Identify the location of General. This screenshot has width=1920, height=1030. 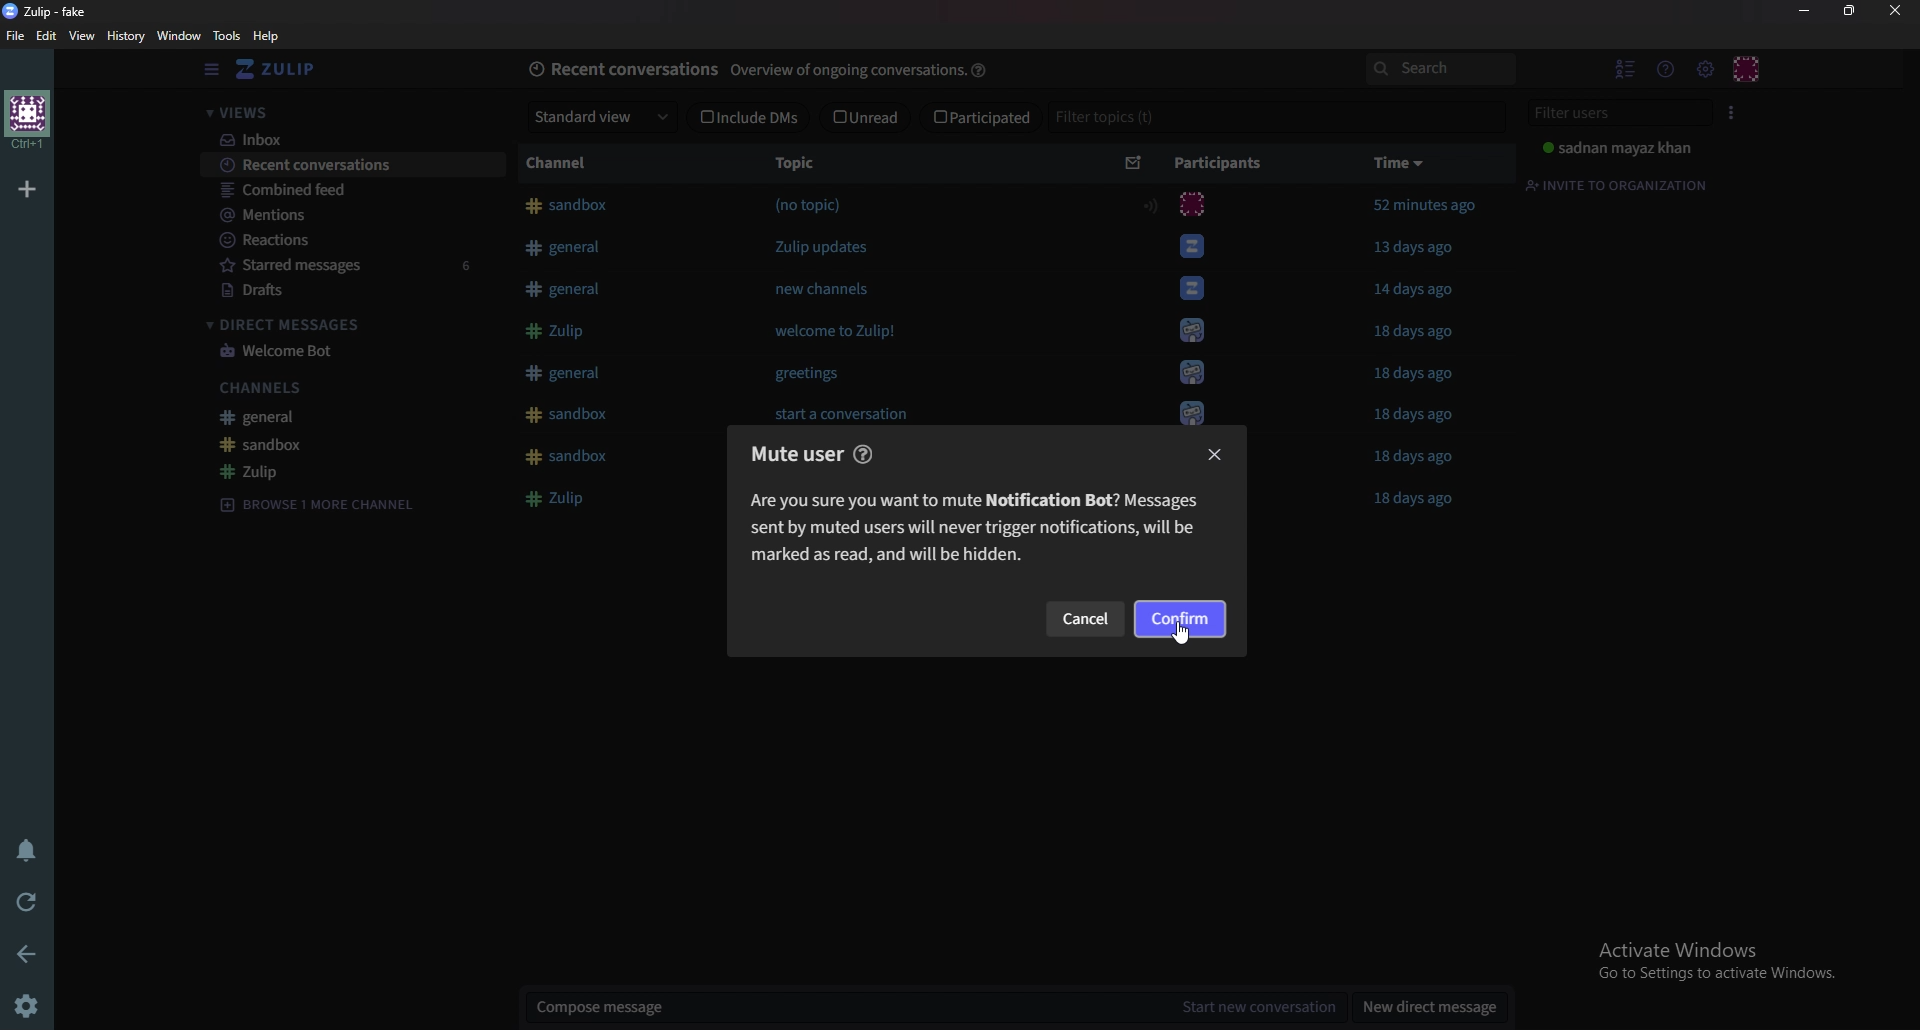
(322, 416).